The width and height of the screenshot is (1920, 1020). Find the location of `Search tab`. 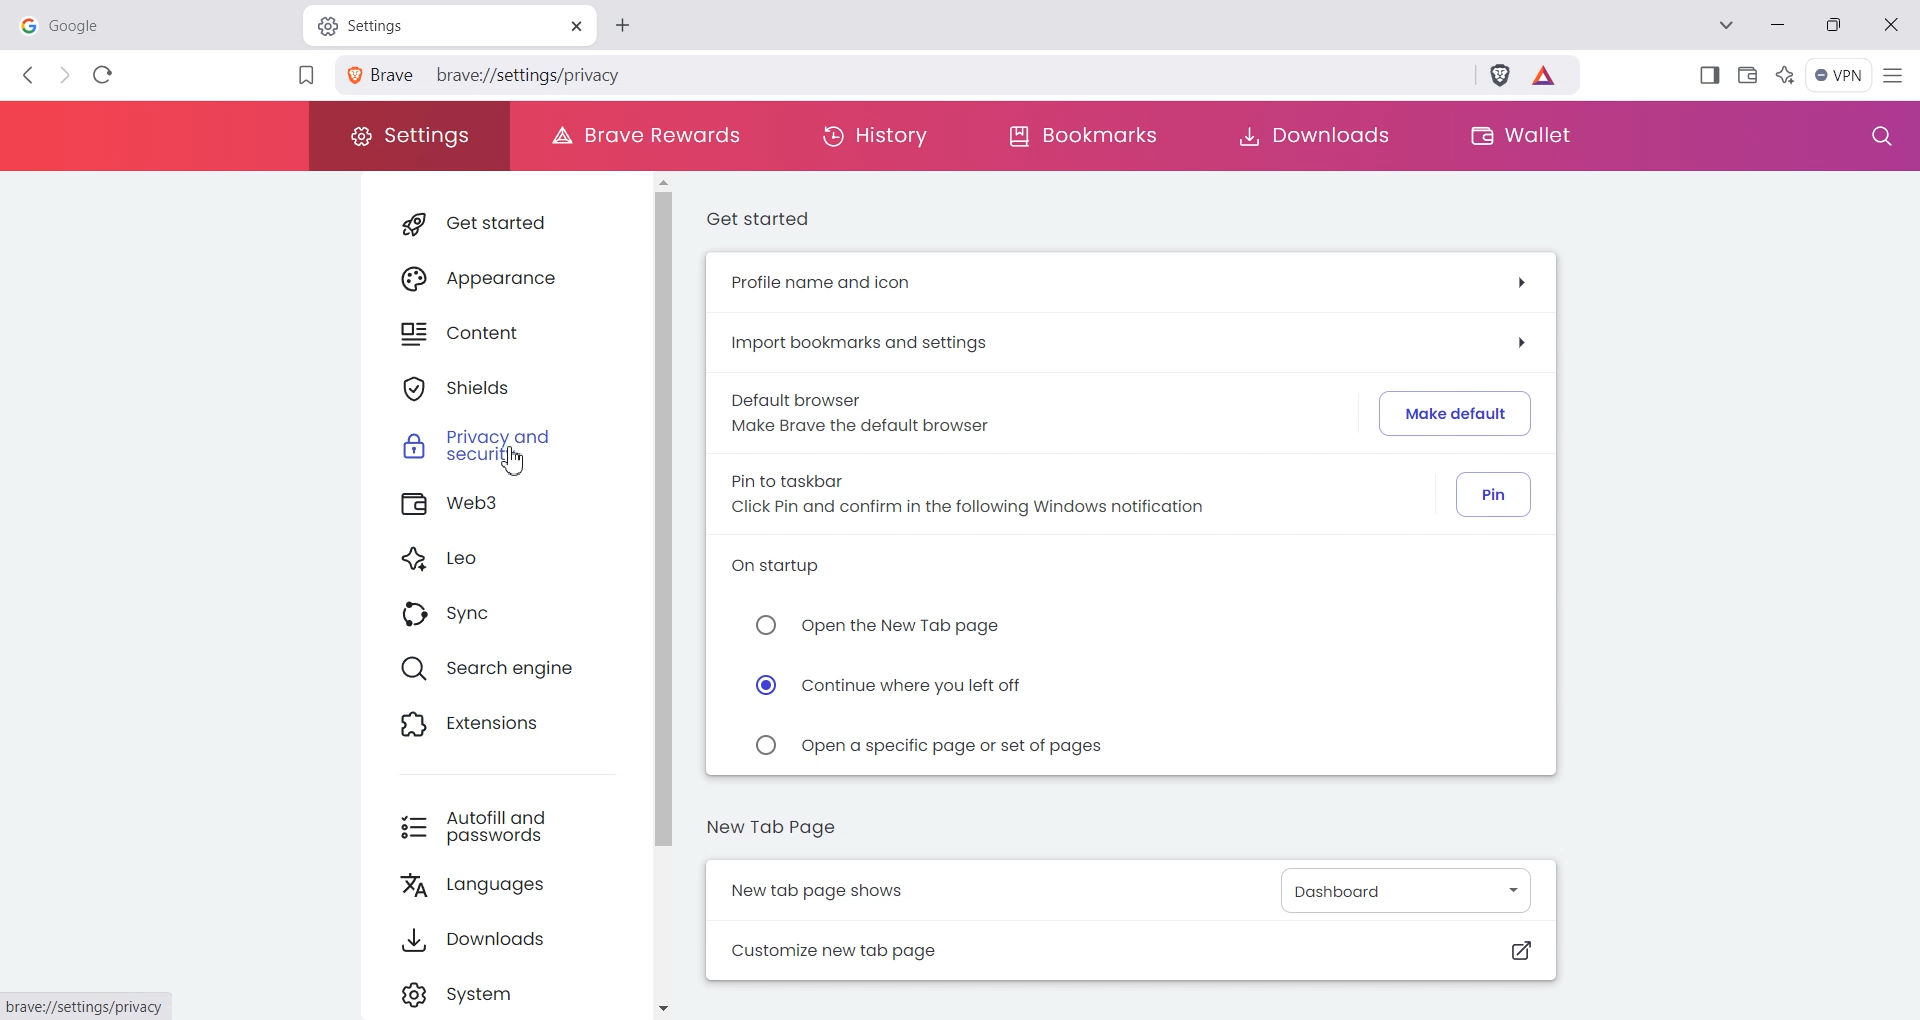

Search tab is located at coordinates (1729, 27).